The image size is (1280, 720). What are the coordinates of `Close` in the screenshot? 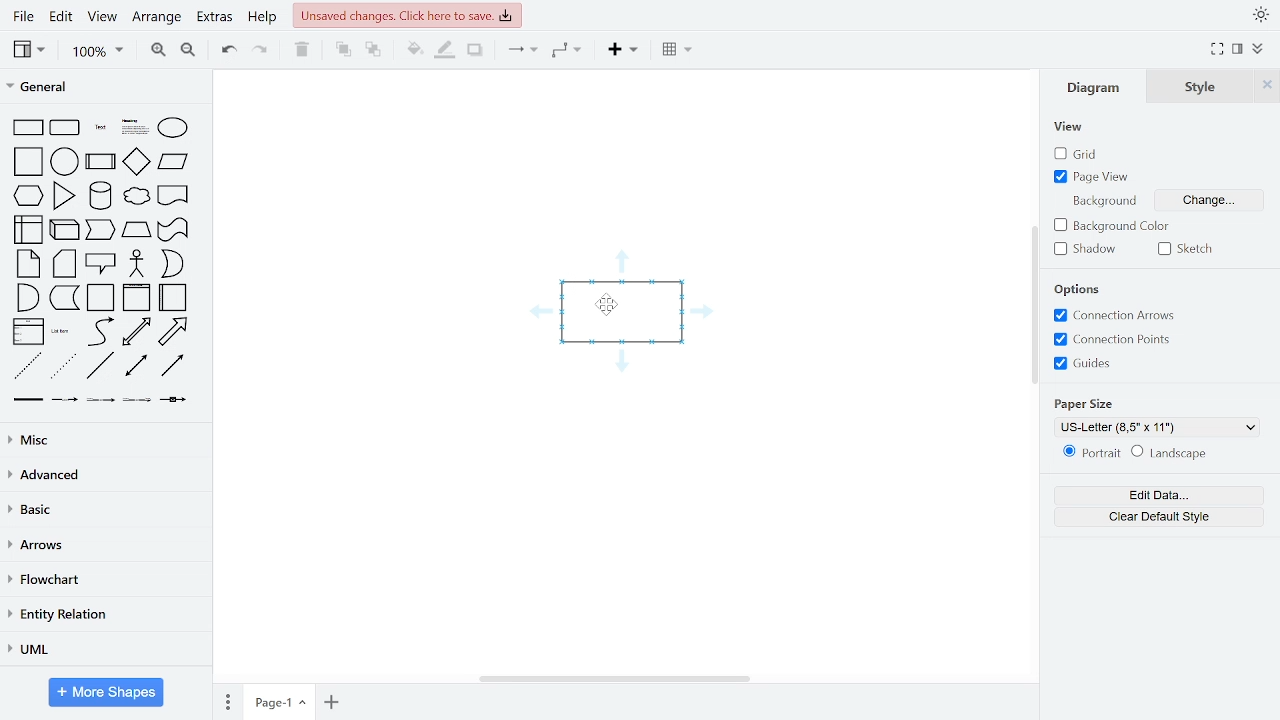 It's located at (1270, 86).